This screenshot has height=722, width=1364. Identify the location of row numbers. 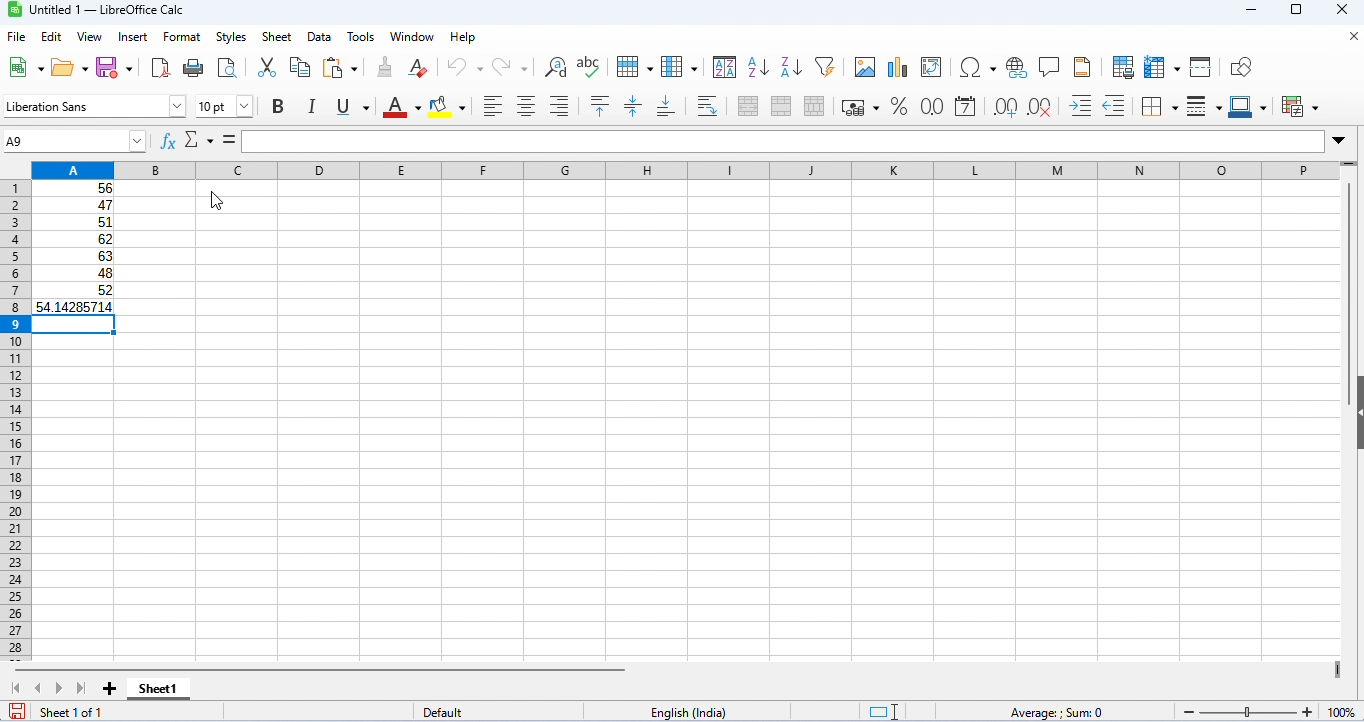
(13, 422).